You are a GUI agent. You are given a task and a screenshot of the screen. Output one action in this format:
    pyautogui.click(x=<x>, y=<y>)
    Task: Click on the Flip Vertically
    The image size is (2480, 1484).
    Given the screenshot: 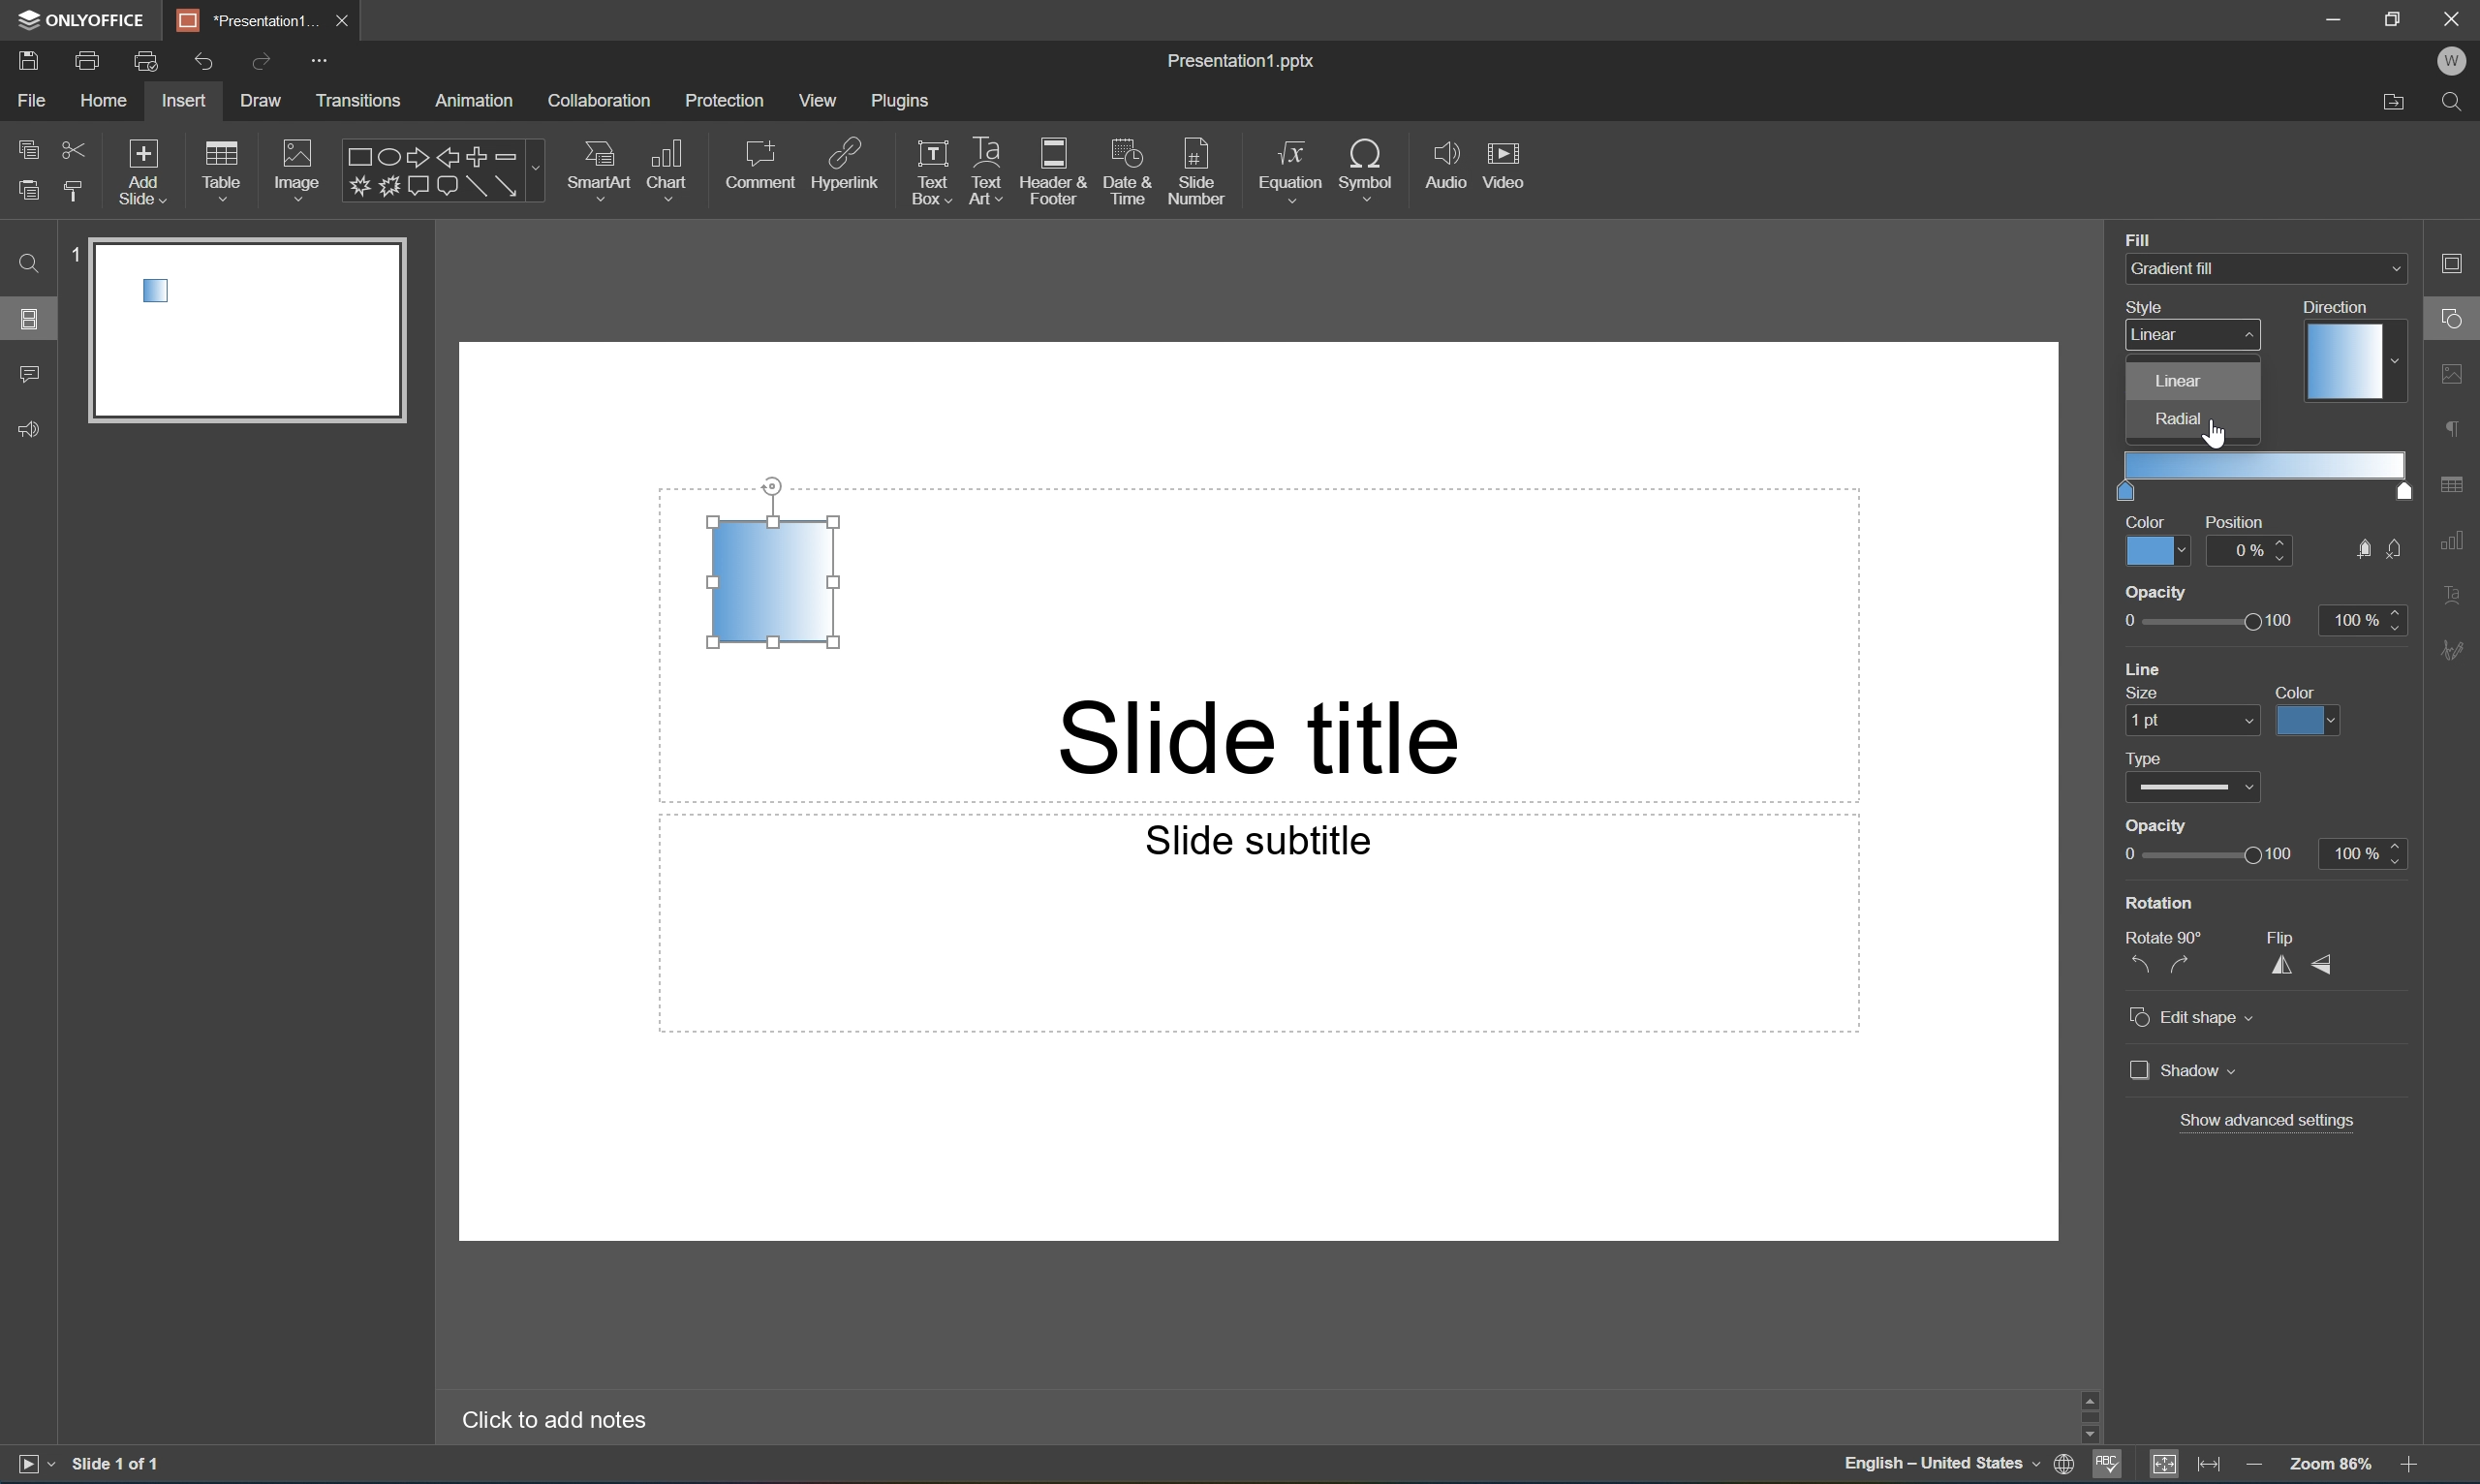 What is the action you would take?
    pyautogui.click(x=2324, y=965)
    